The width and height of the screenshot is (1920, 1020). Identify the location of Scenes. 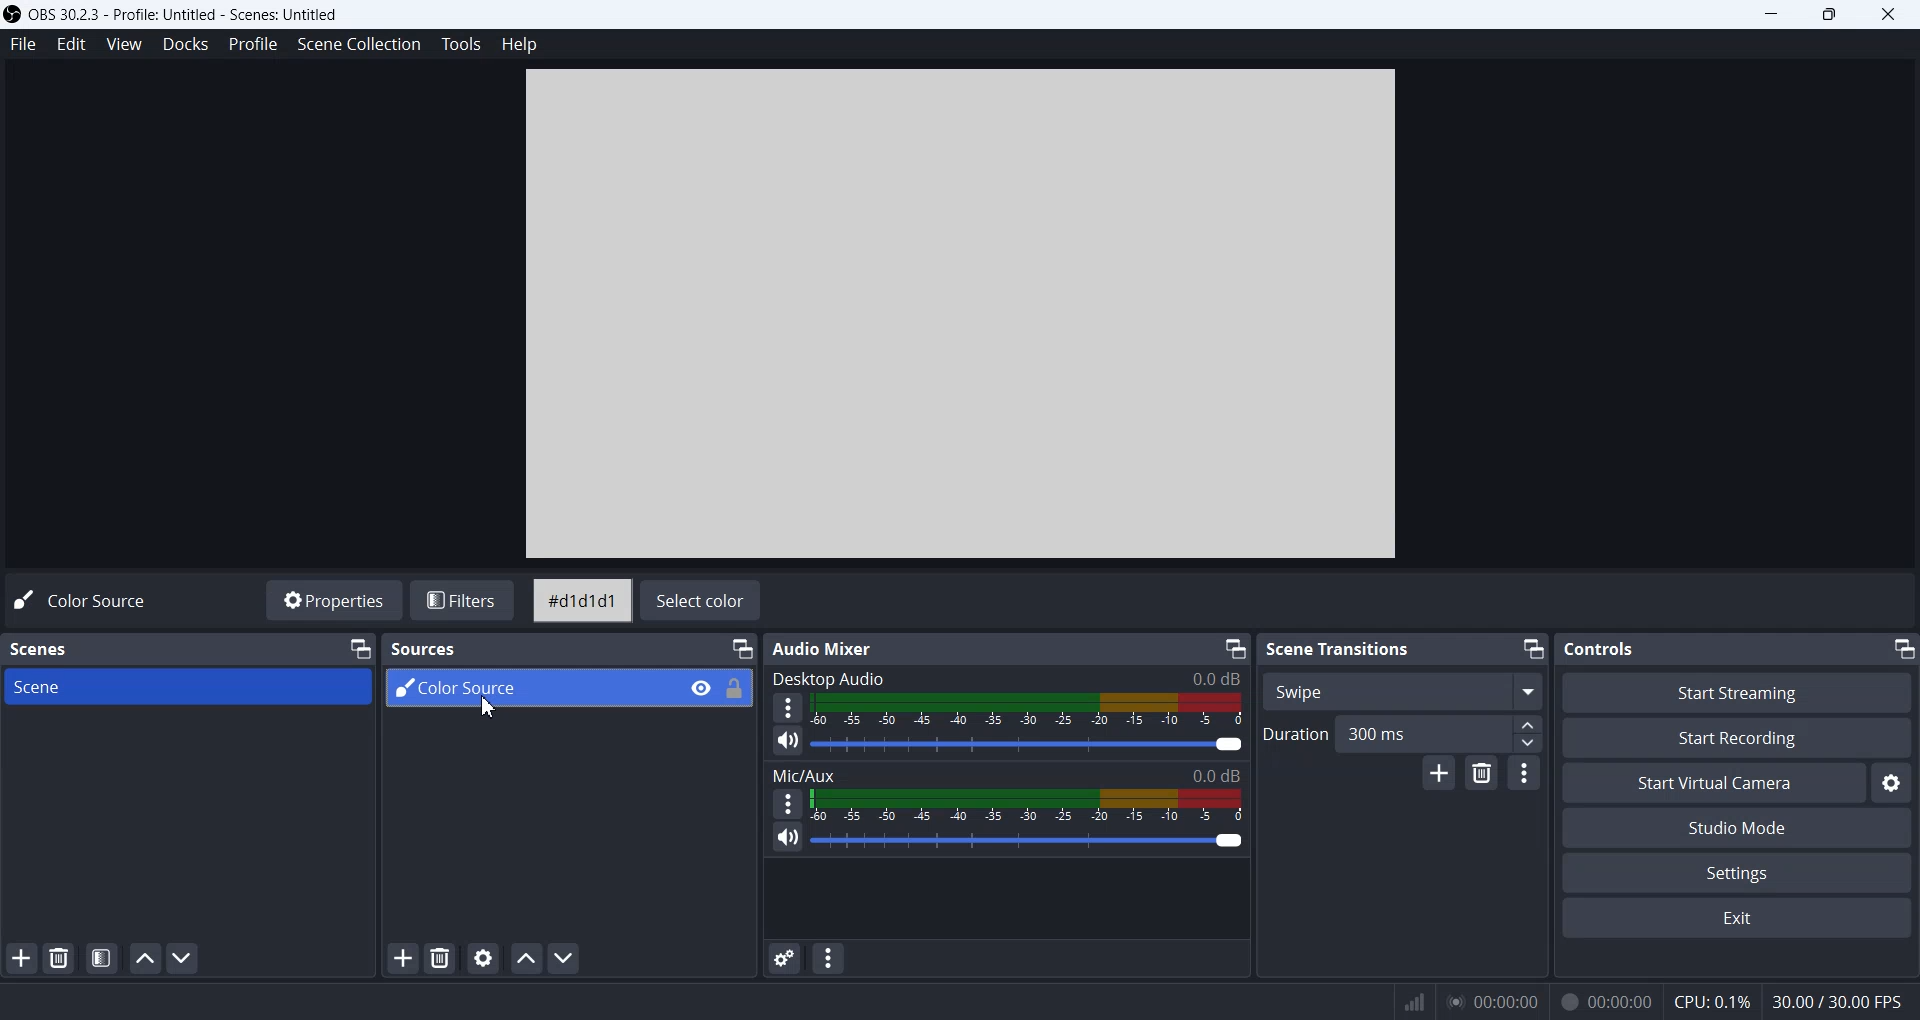
(42, 648).